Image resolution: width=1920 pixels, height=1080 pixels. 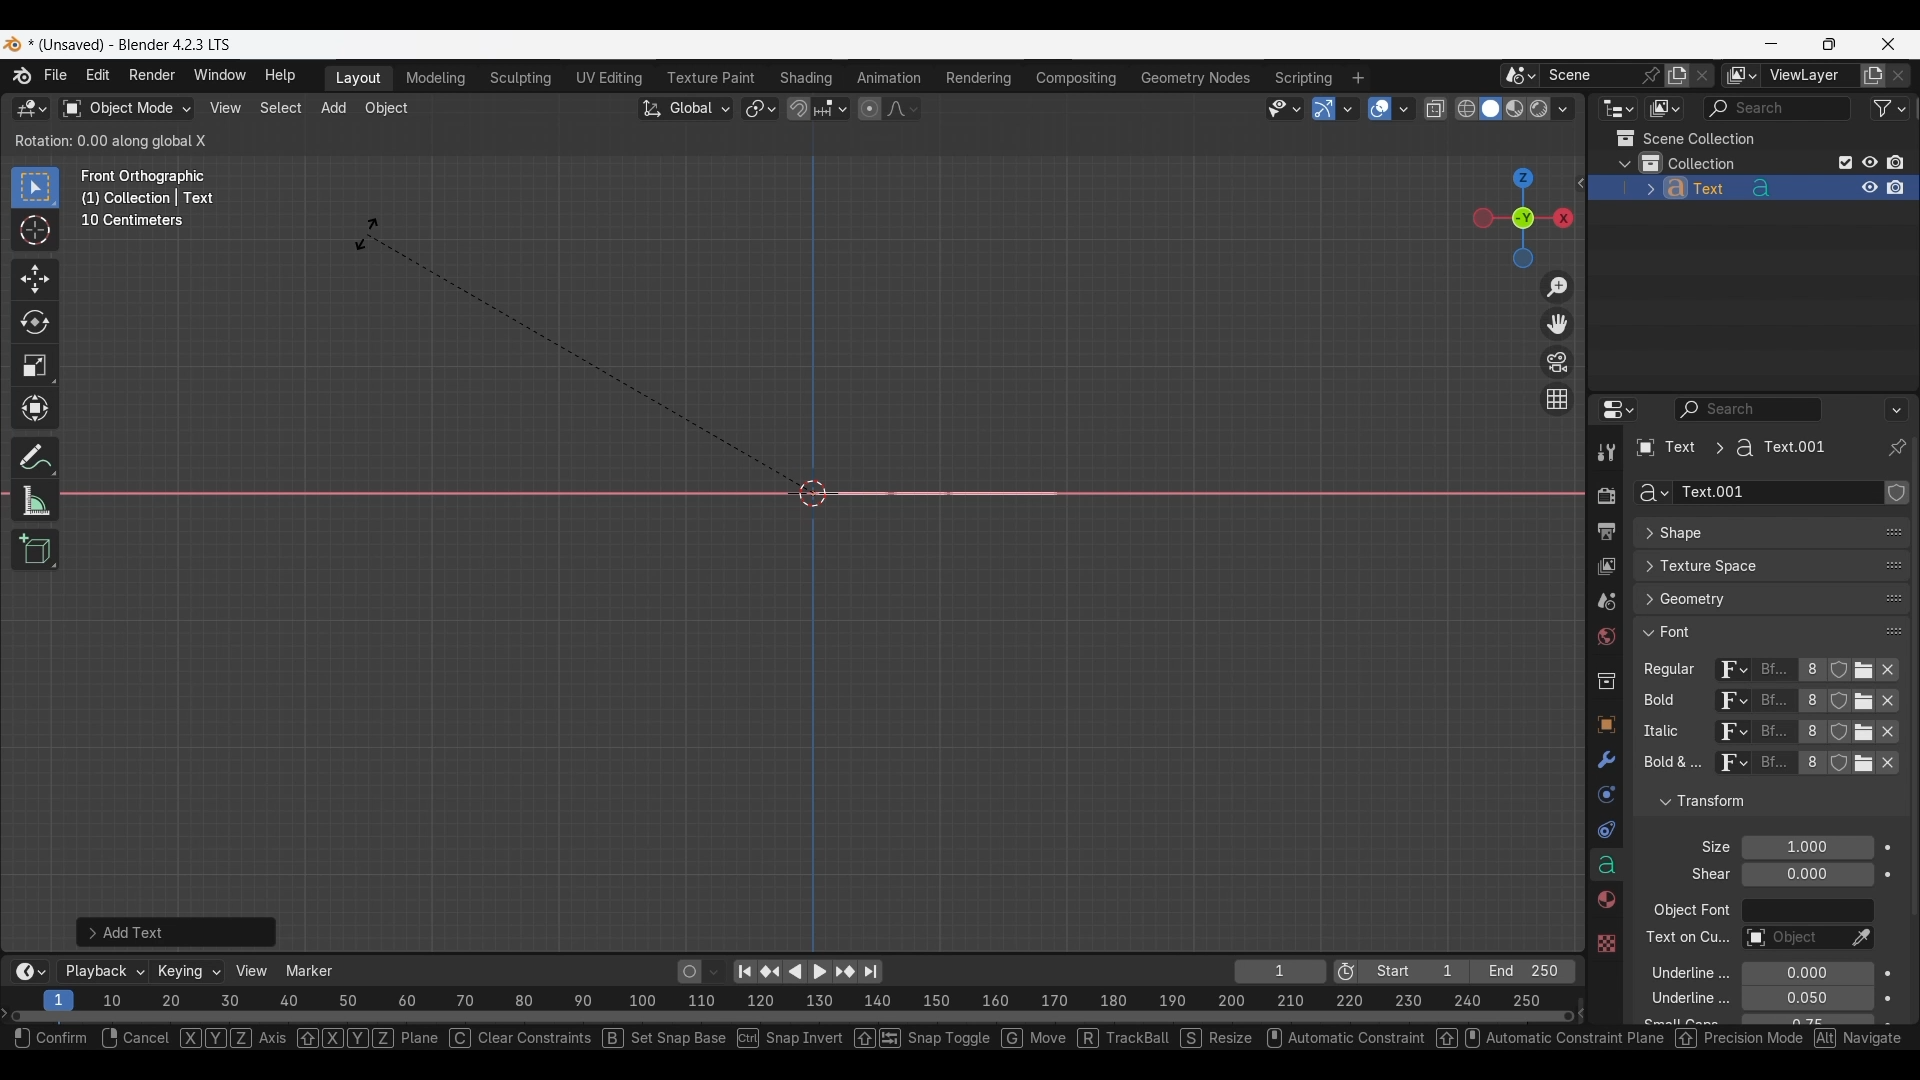 What do you see at coordinates (1606, 452) in the screenshot?
I see `Tool` at bounding box center [1606, 452].